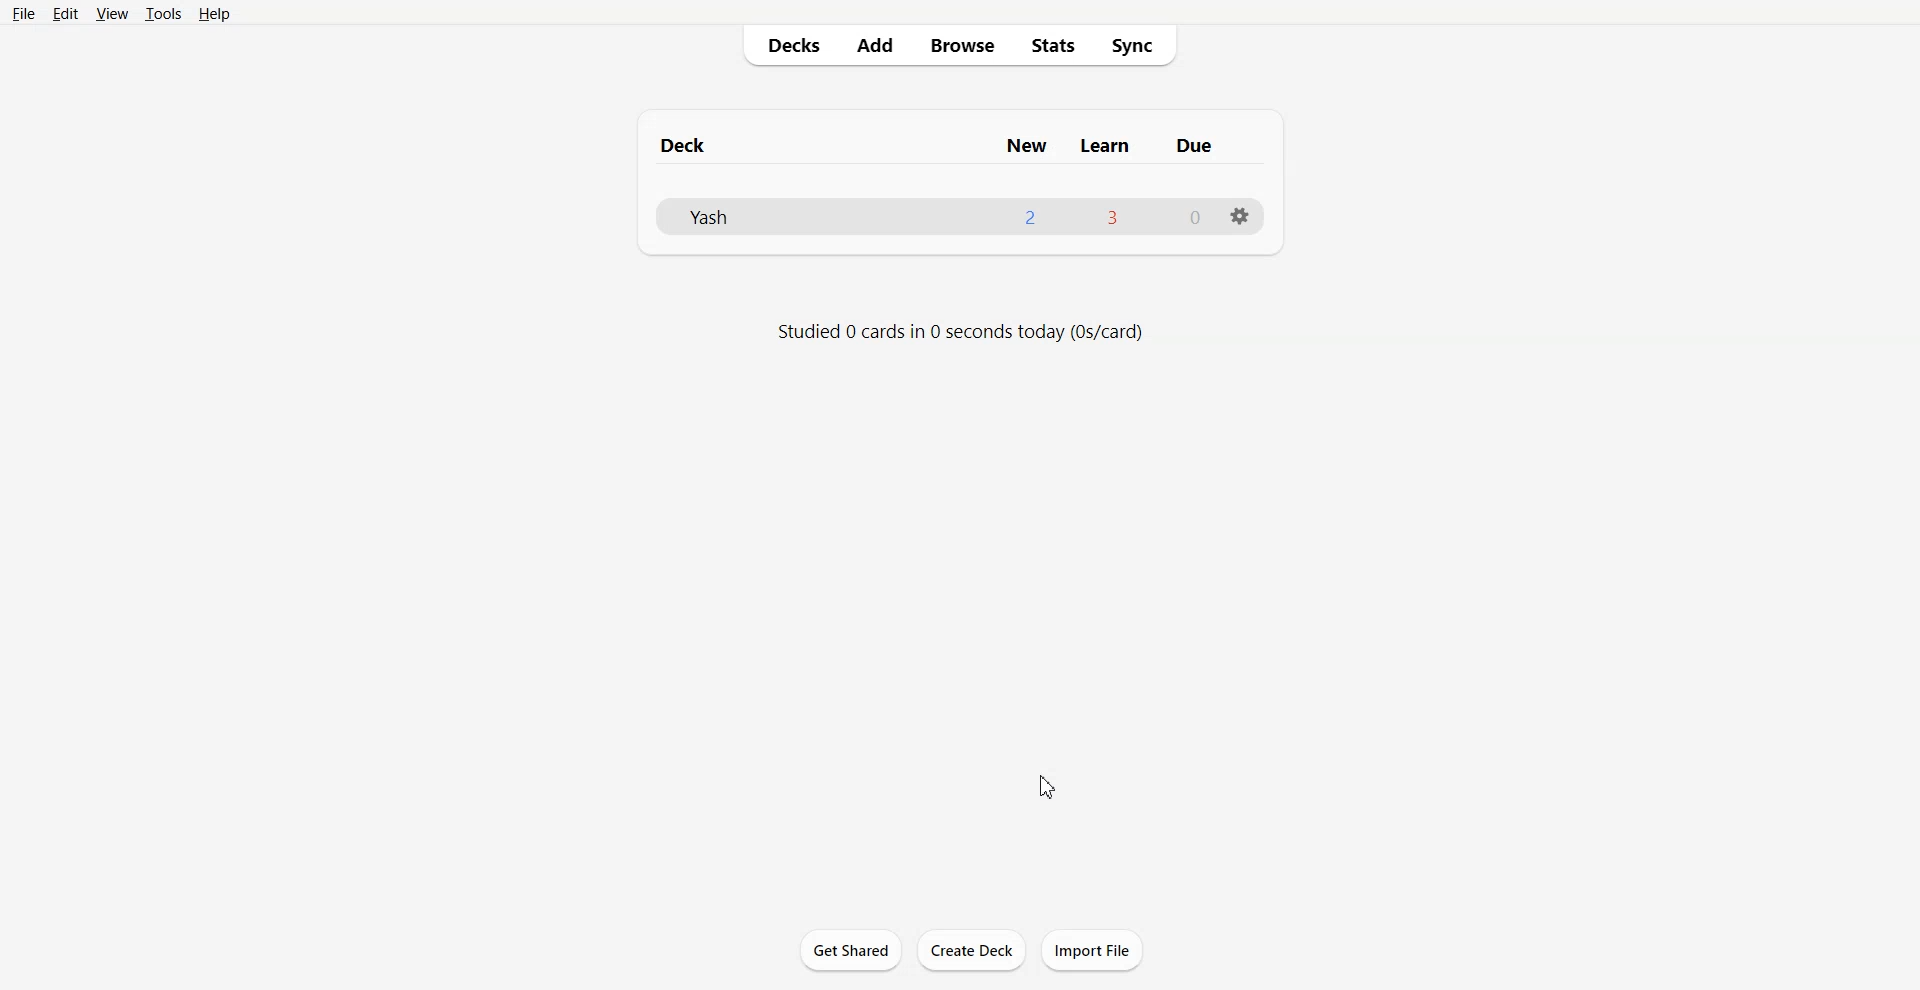  What do you see at coordinates (963, 46) in the screenshot?
I see `Browse` at bounding box center [963, 46].